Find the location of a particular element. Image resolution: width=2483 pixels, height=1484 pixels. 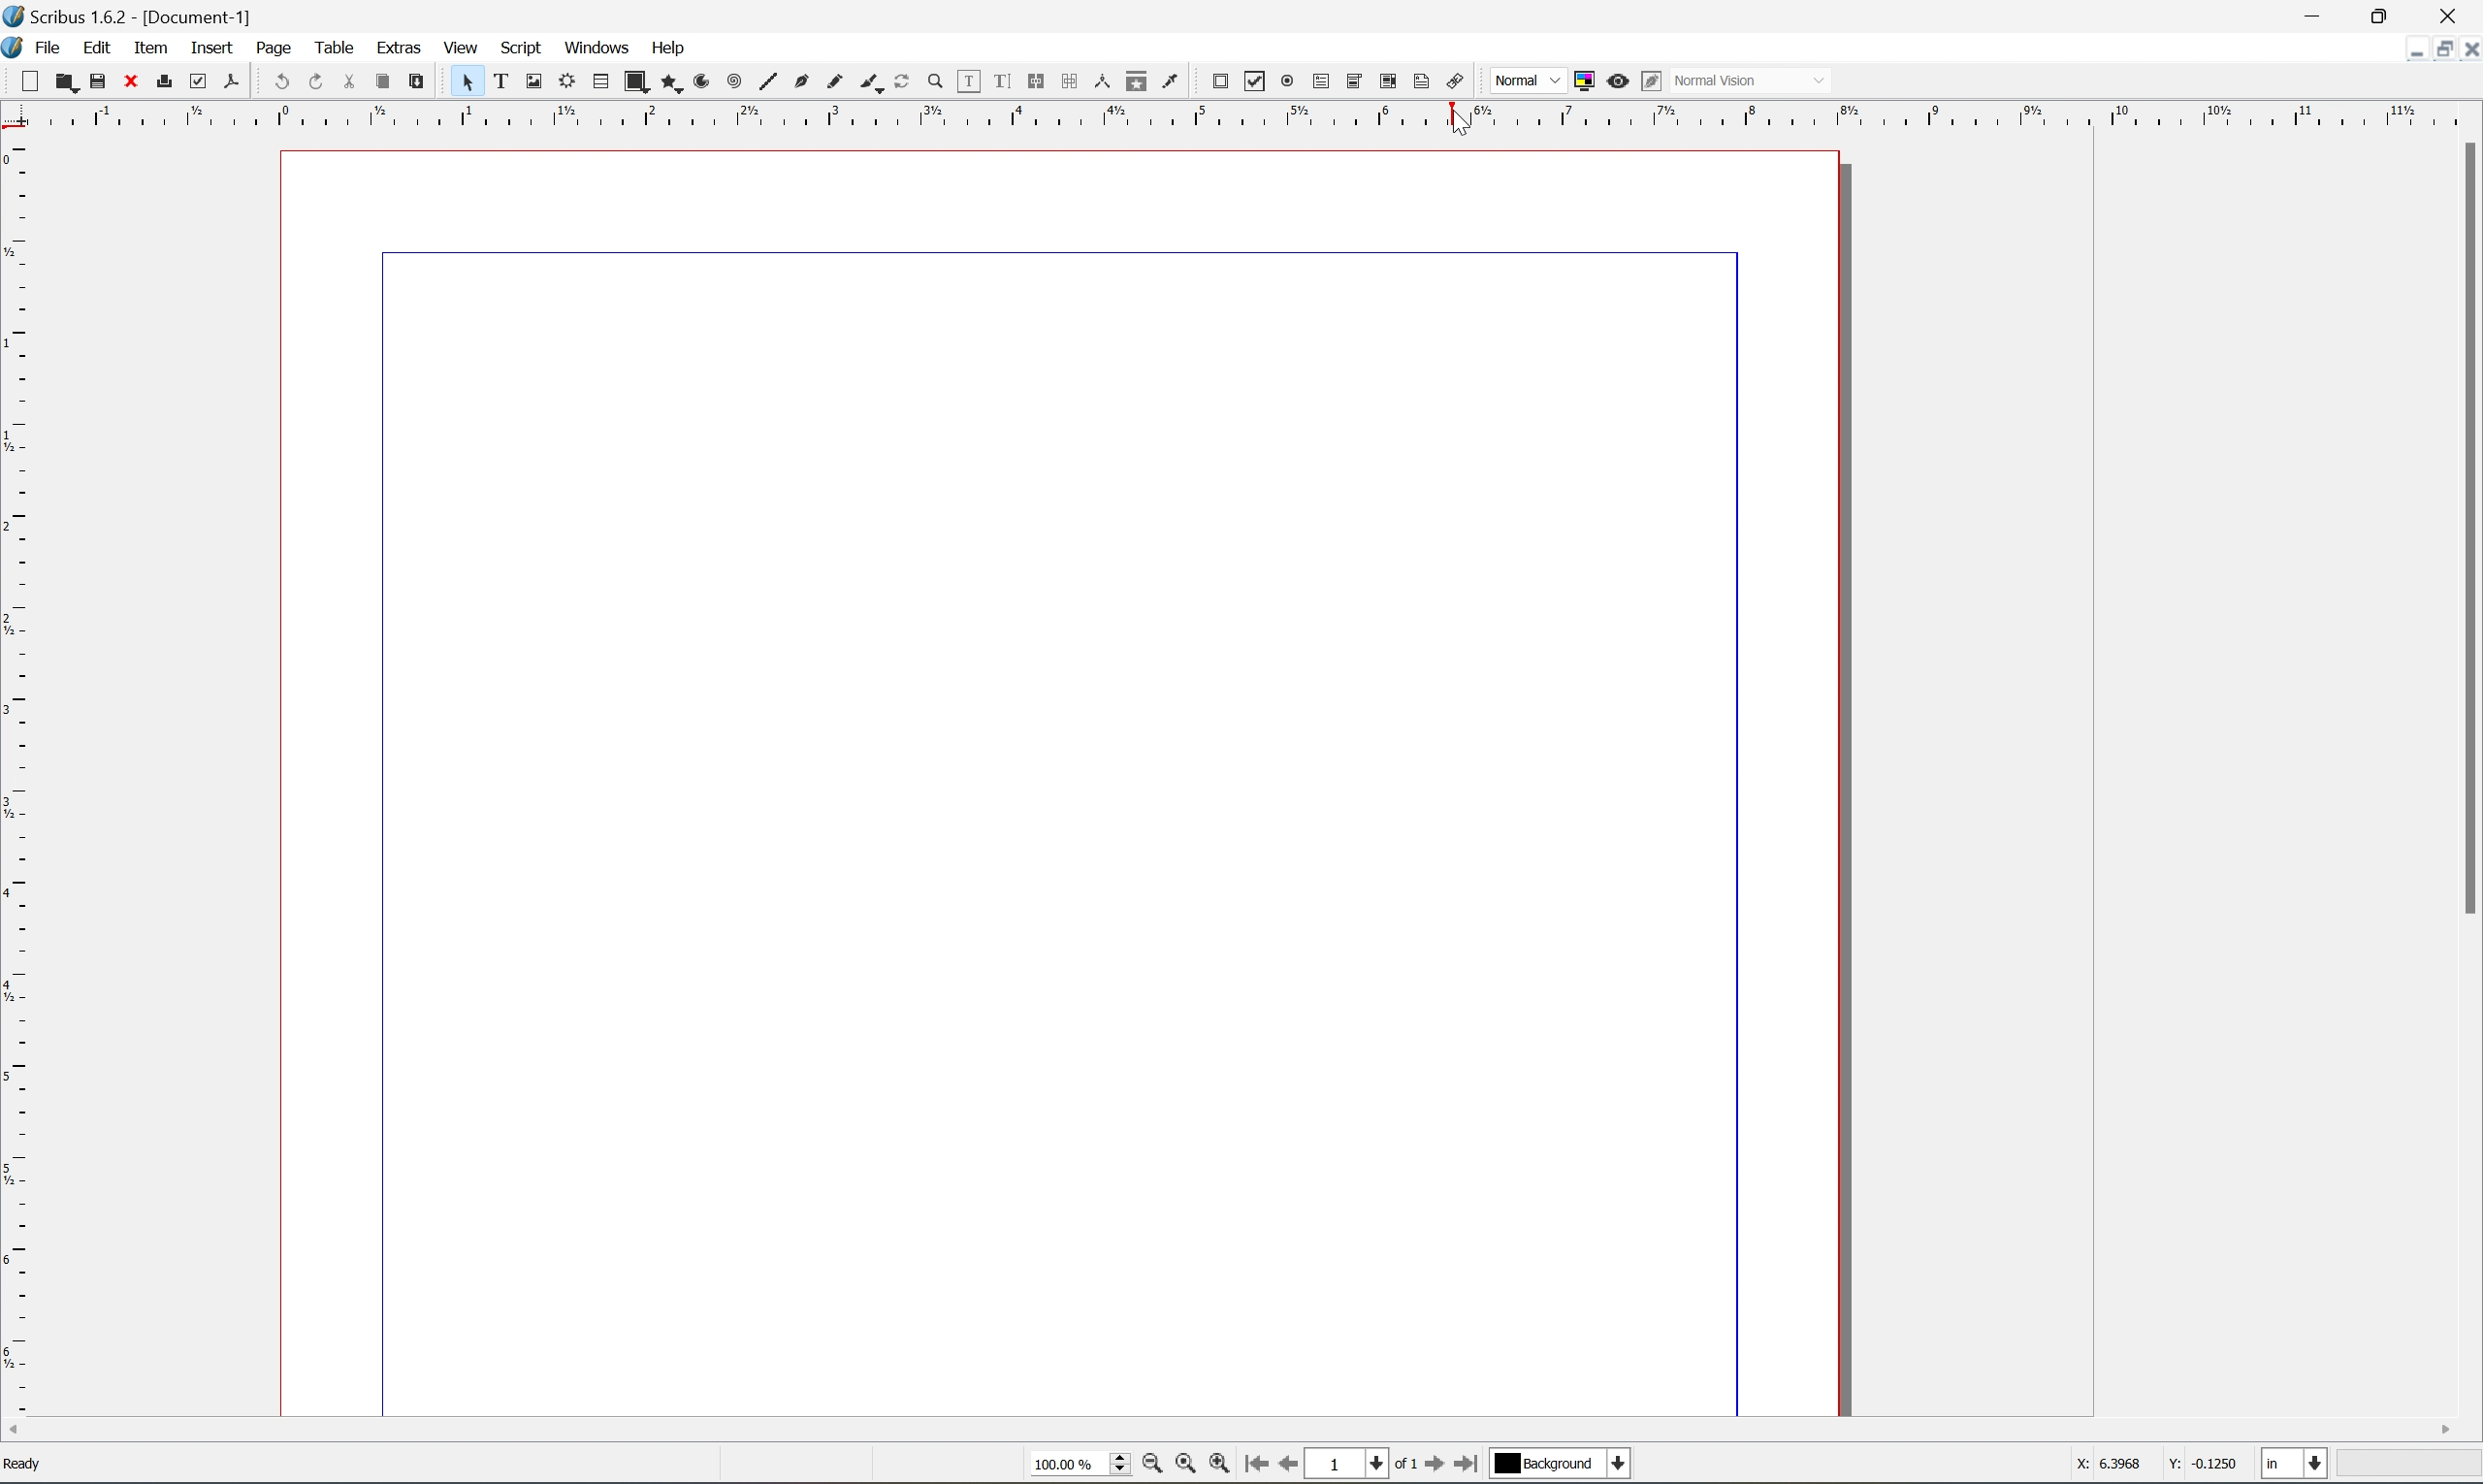

print is located at coordinates (162, 80).